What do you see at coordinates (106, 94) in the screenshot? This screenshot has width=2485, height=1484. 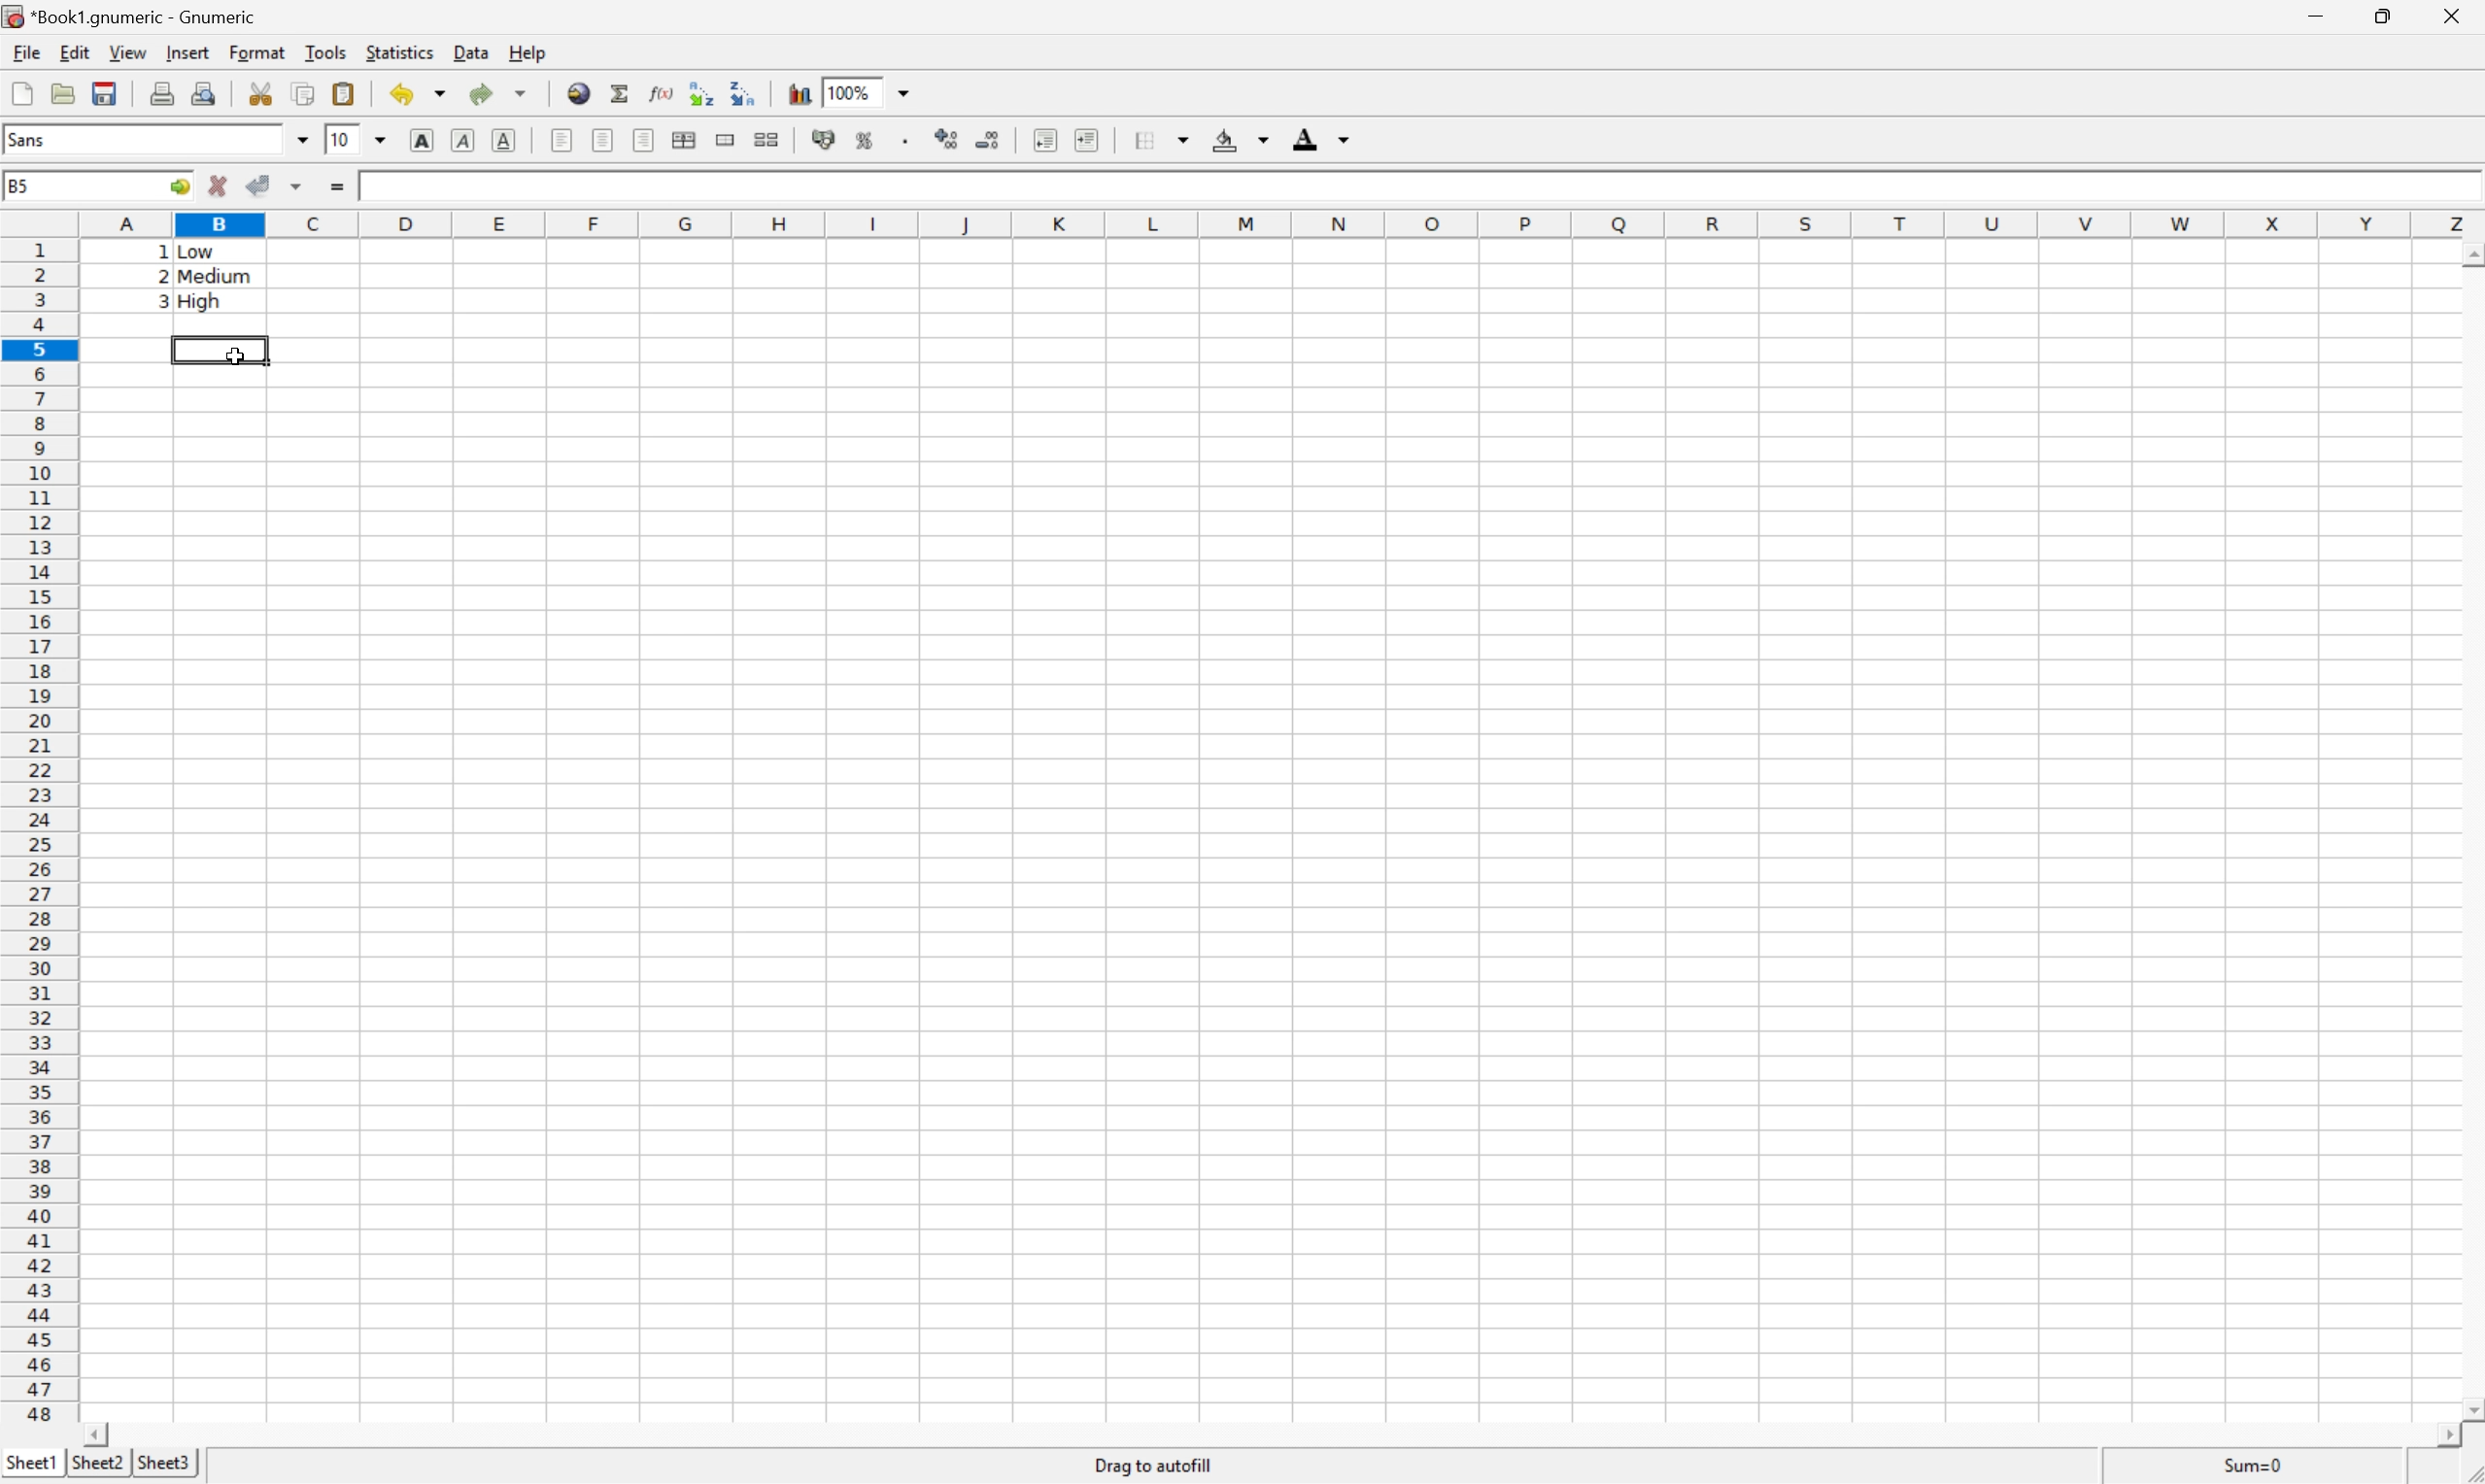 I see `Save current workbook` at bounding box center [106, 94].